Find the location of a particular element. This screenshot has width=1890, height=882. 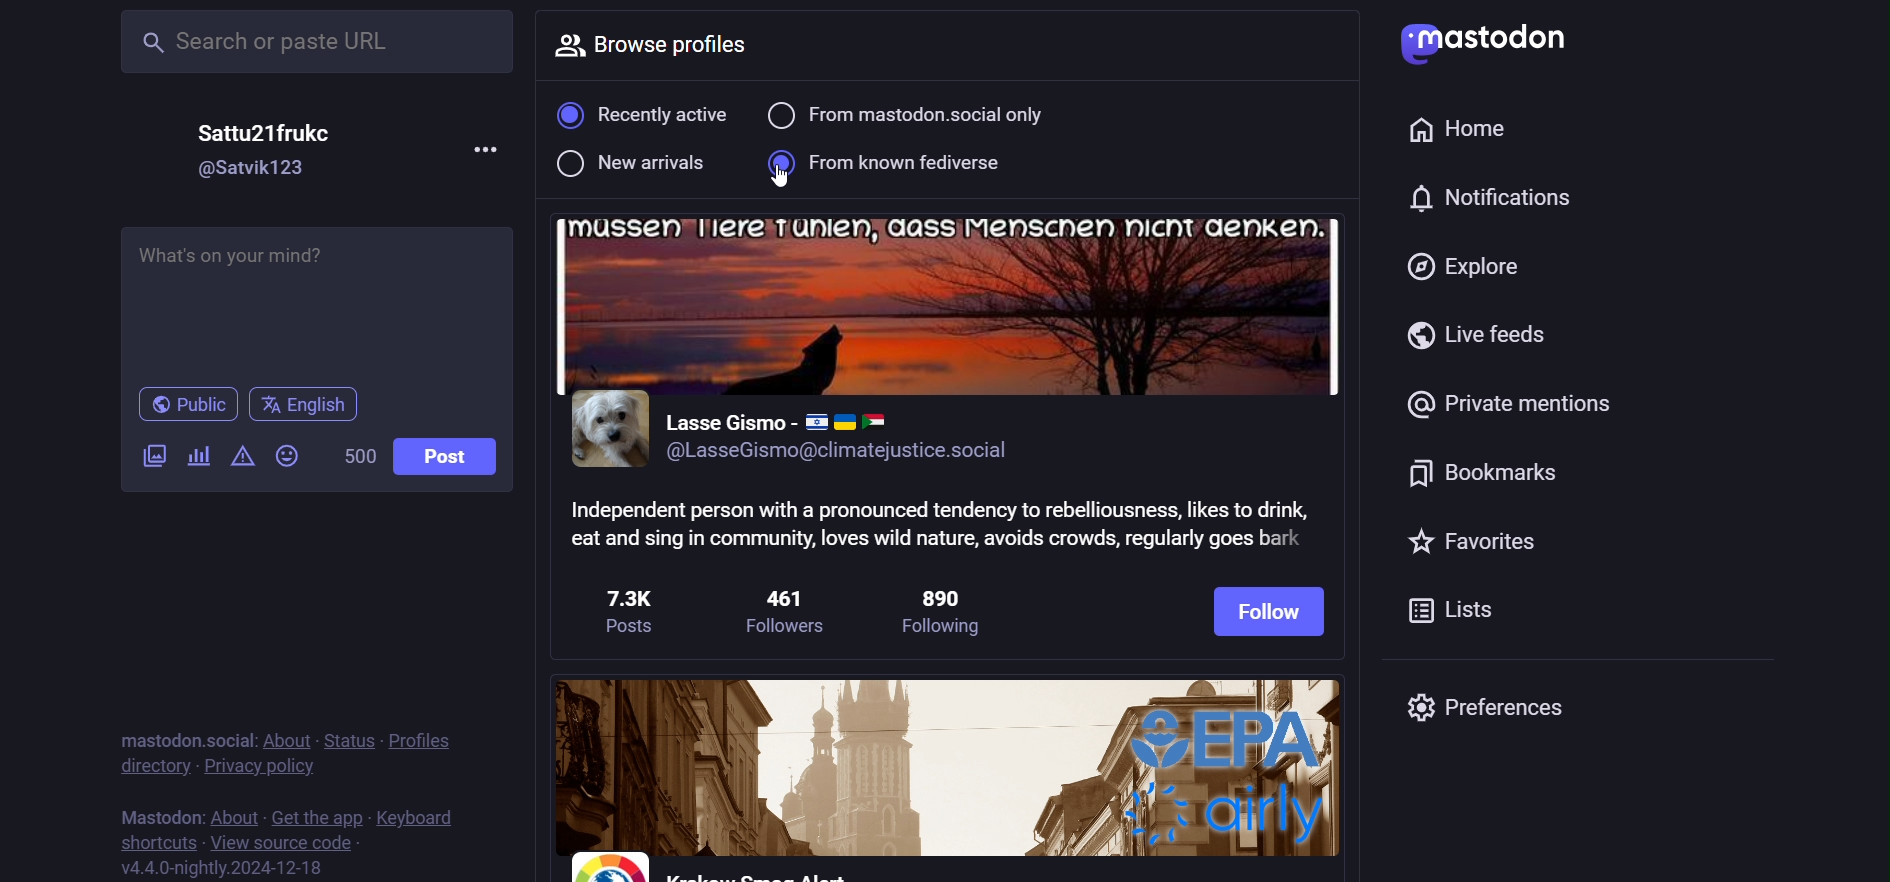

image/video is located at coordinates (155, 455).